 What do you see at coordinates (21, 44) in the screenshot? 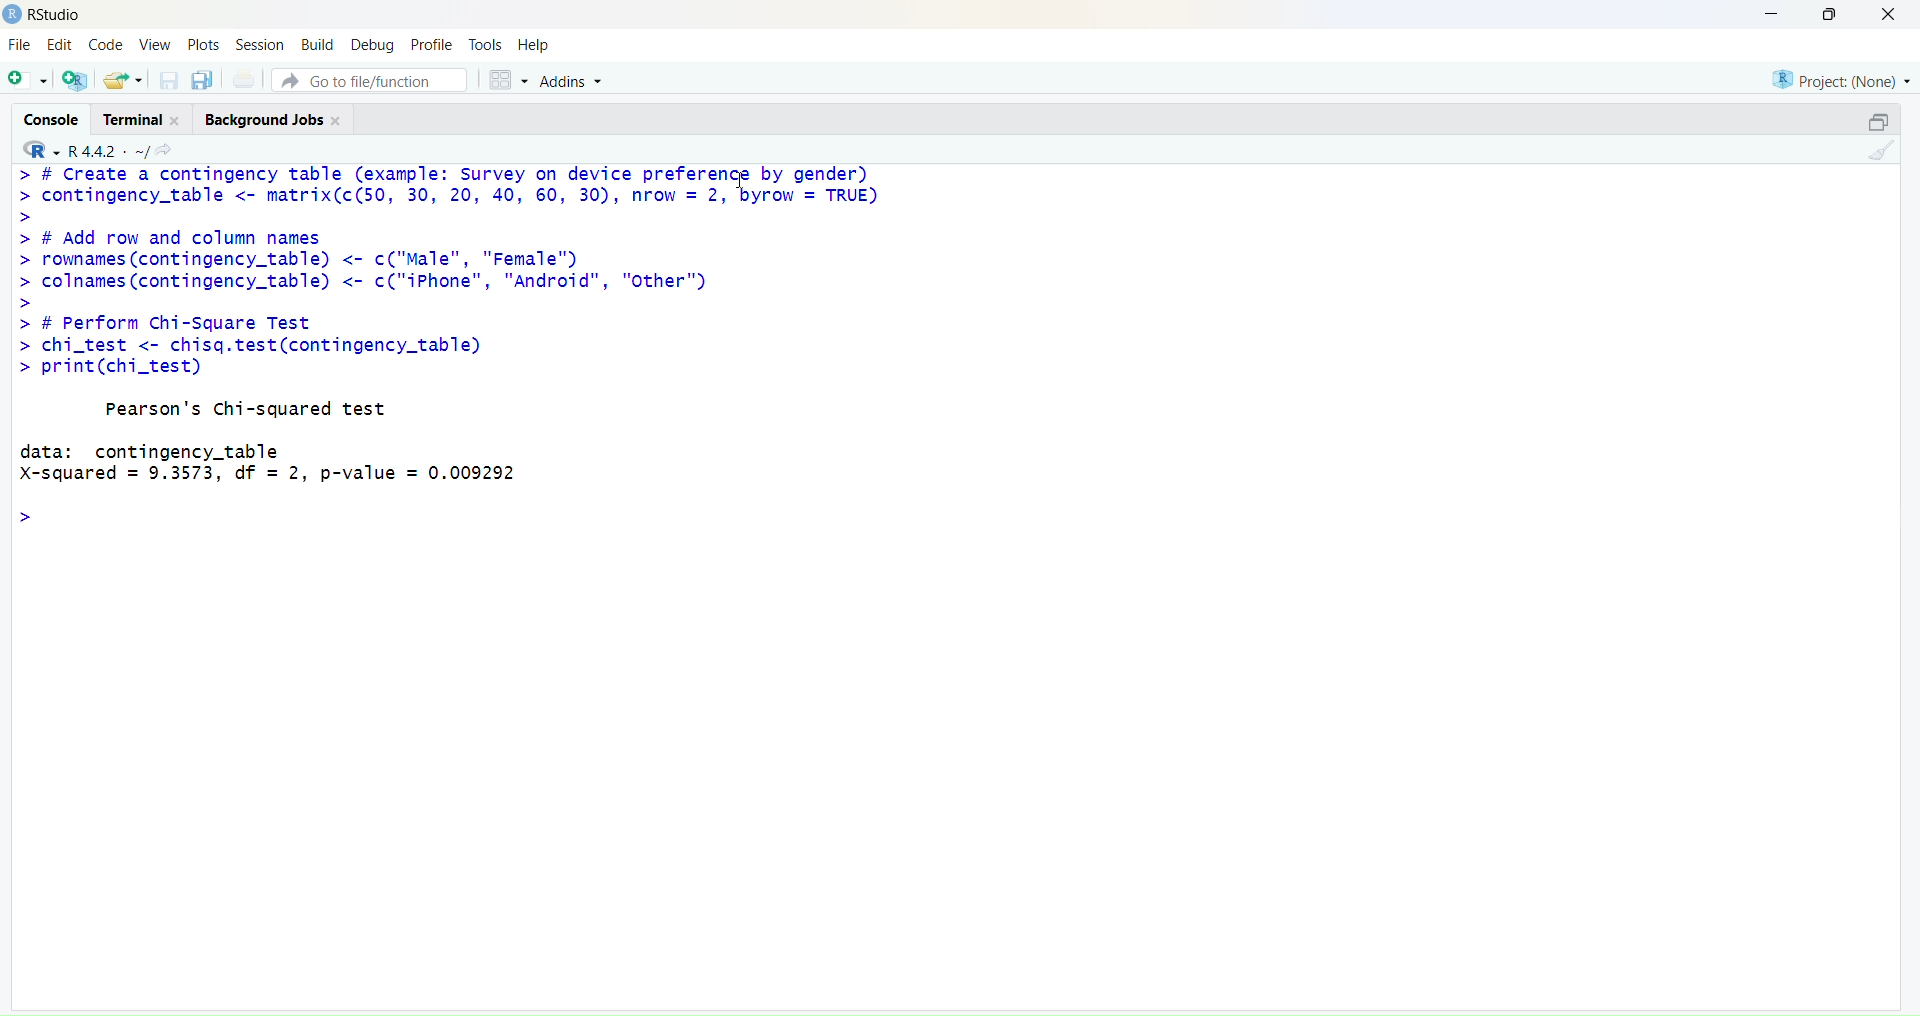
I see `File` at bounding box center [21, 44].